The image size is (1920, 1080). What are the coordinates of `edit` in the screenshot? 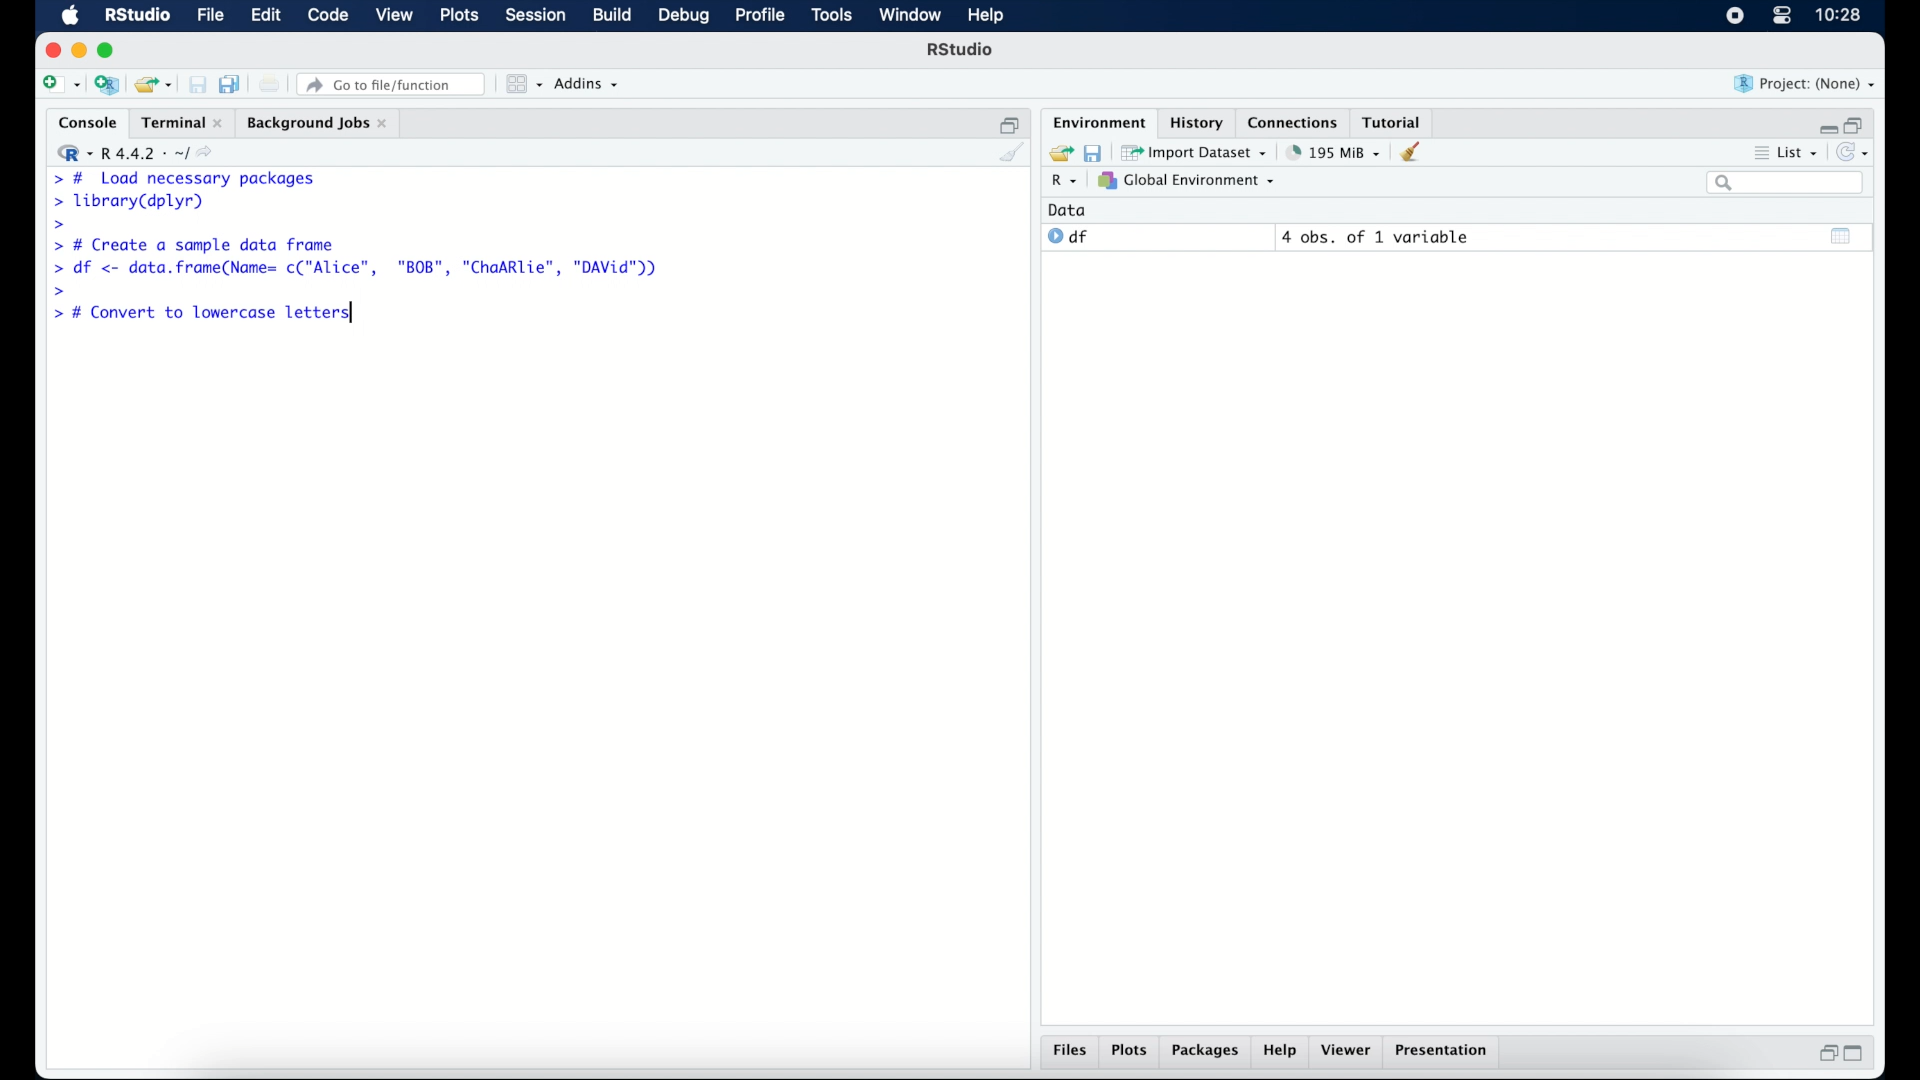 It's located at (264, 16).